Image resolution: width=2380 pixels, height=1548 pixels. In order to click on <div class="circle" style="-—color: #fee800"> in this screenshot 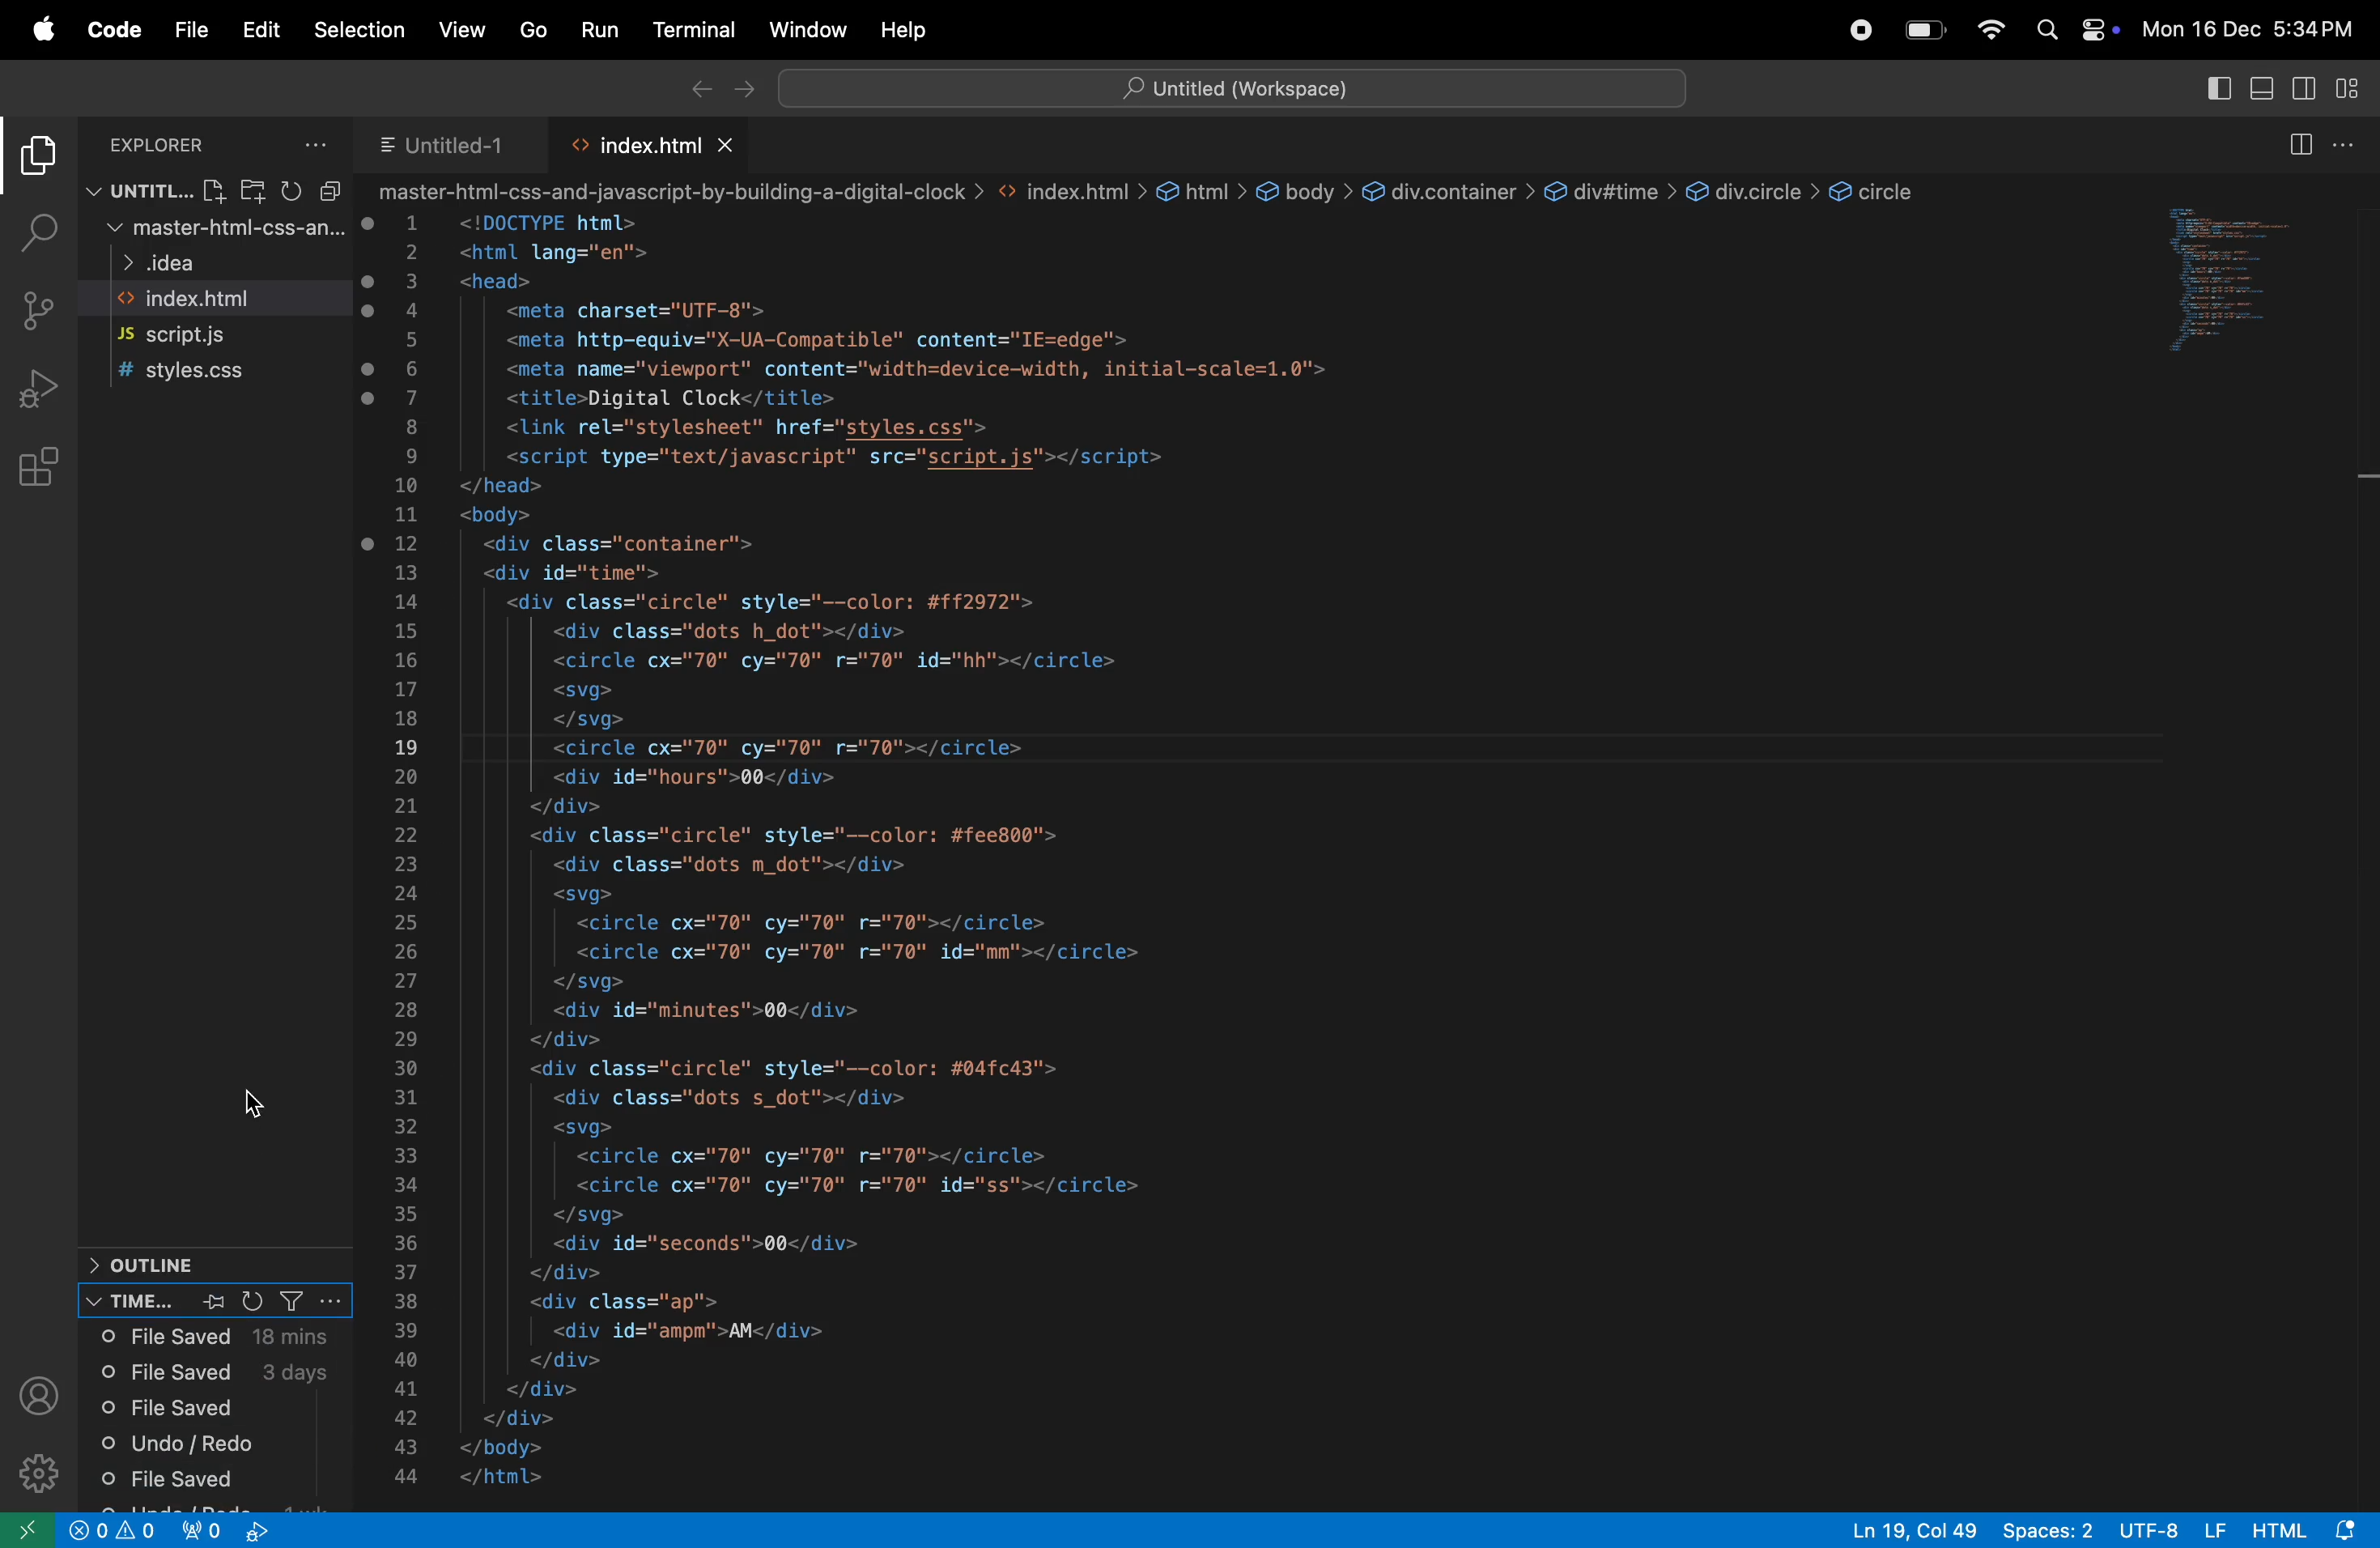, I will do `click(804, 836)`.